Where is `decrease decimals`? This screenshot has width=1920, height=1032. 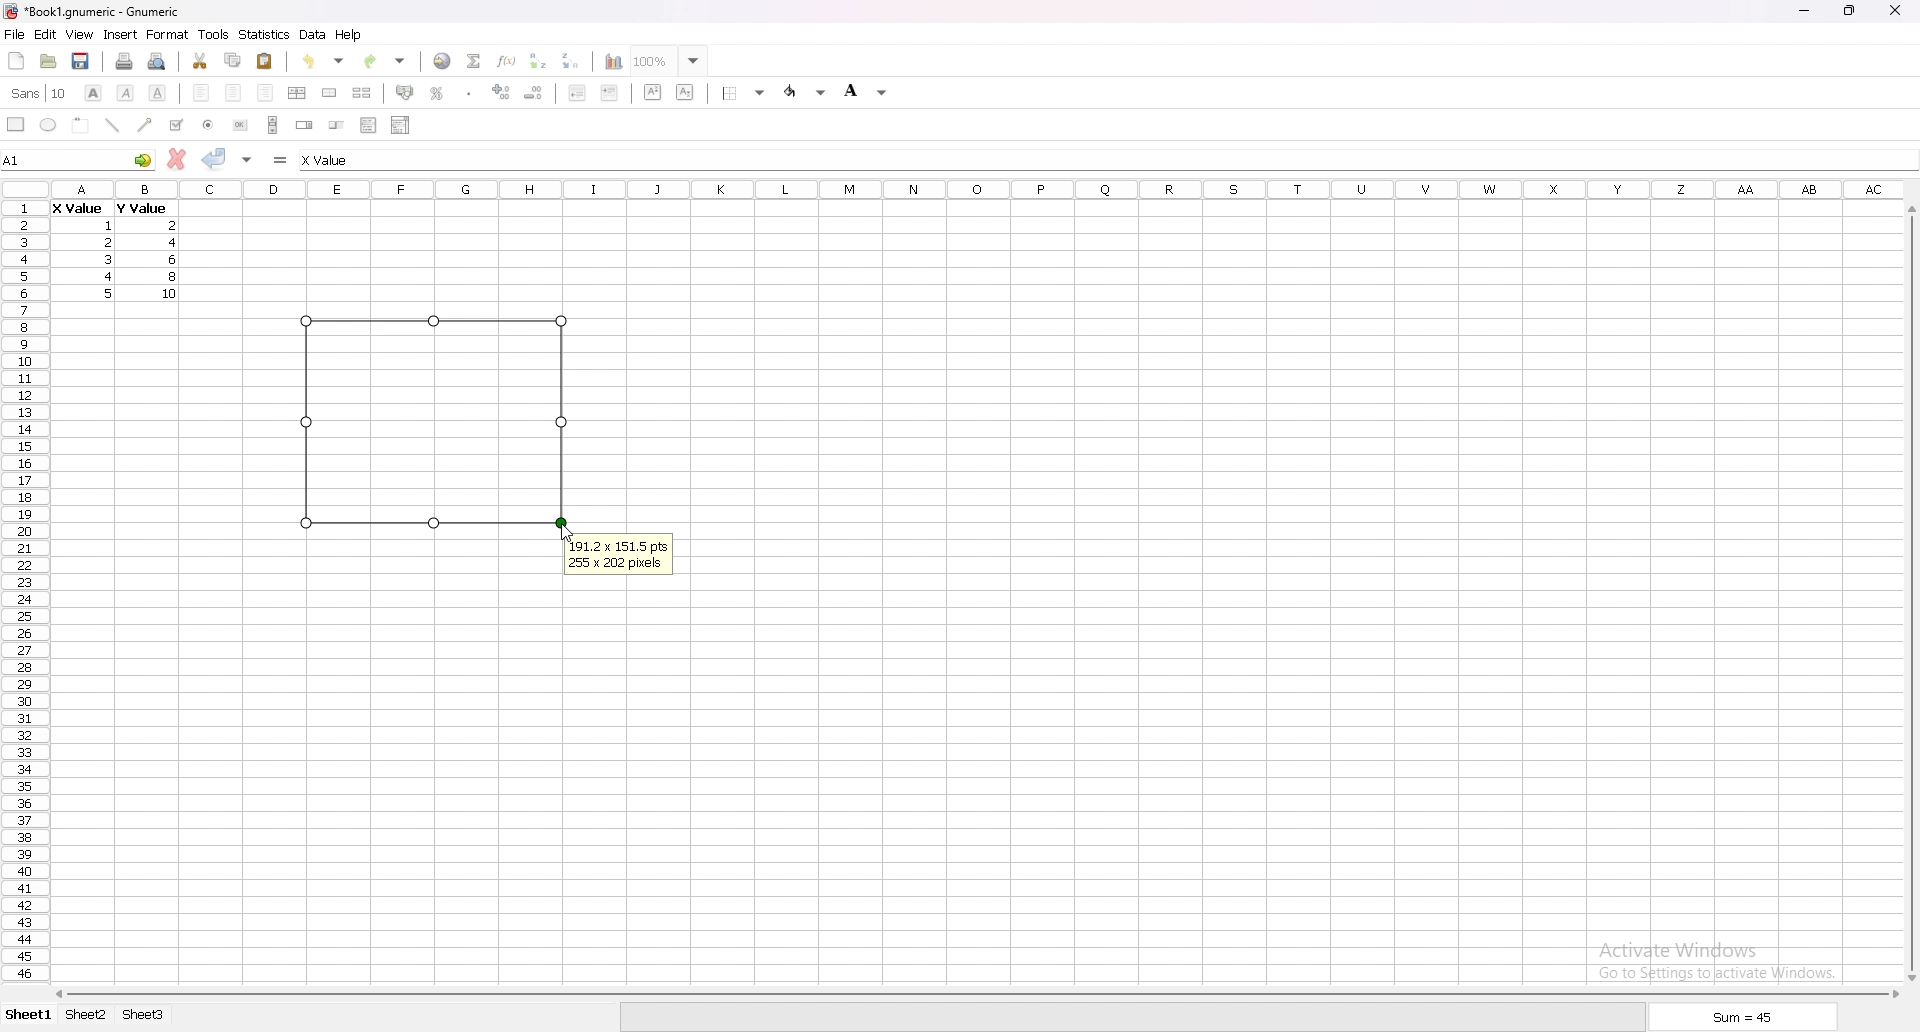 decrease decimals is located at coordinates (534, 93).